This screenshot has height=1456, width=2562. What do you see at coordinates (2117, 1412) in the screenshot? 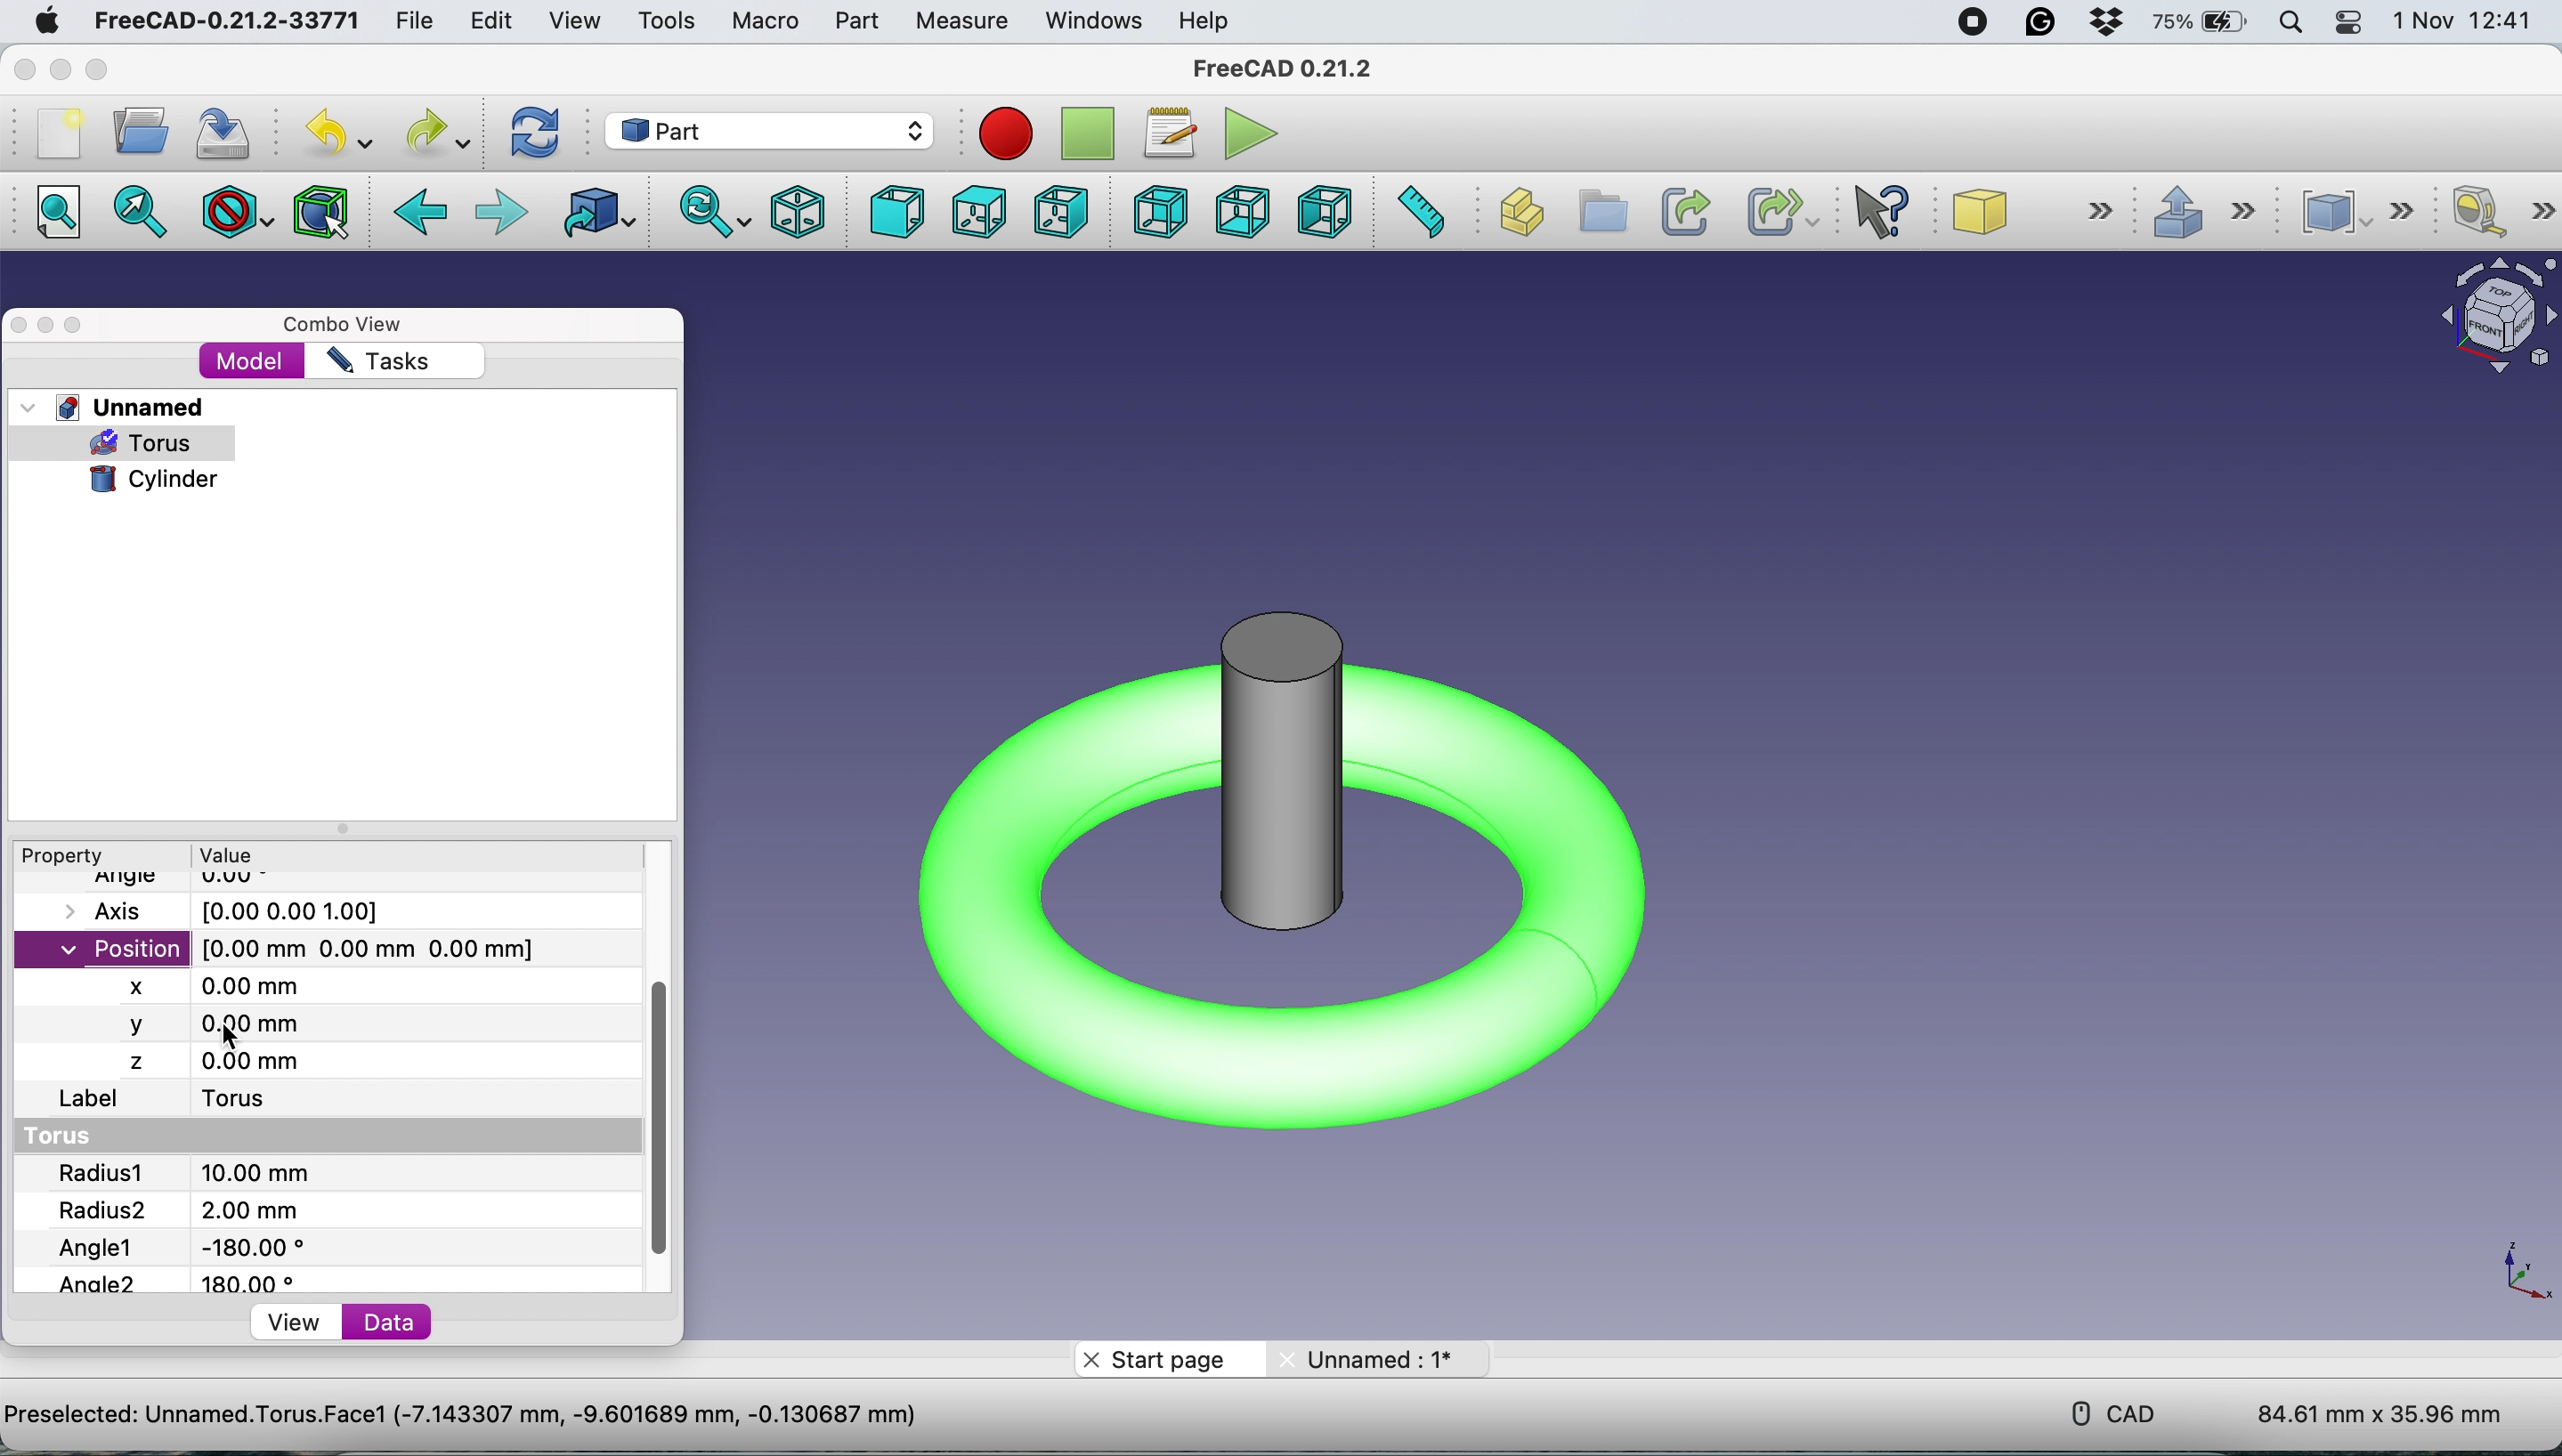
I see `cad` at bounding box center [2117, 1412].